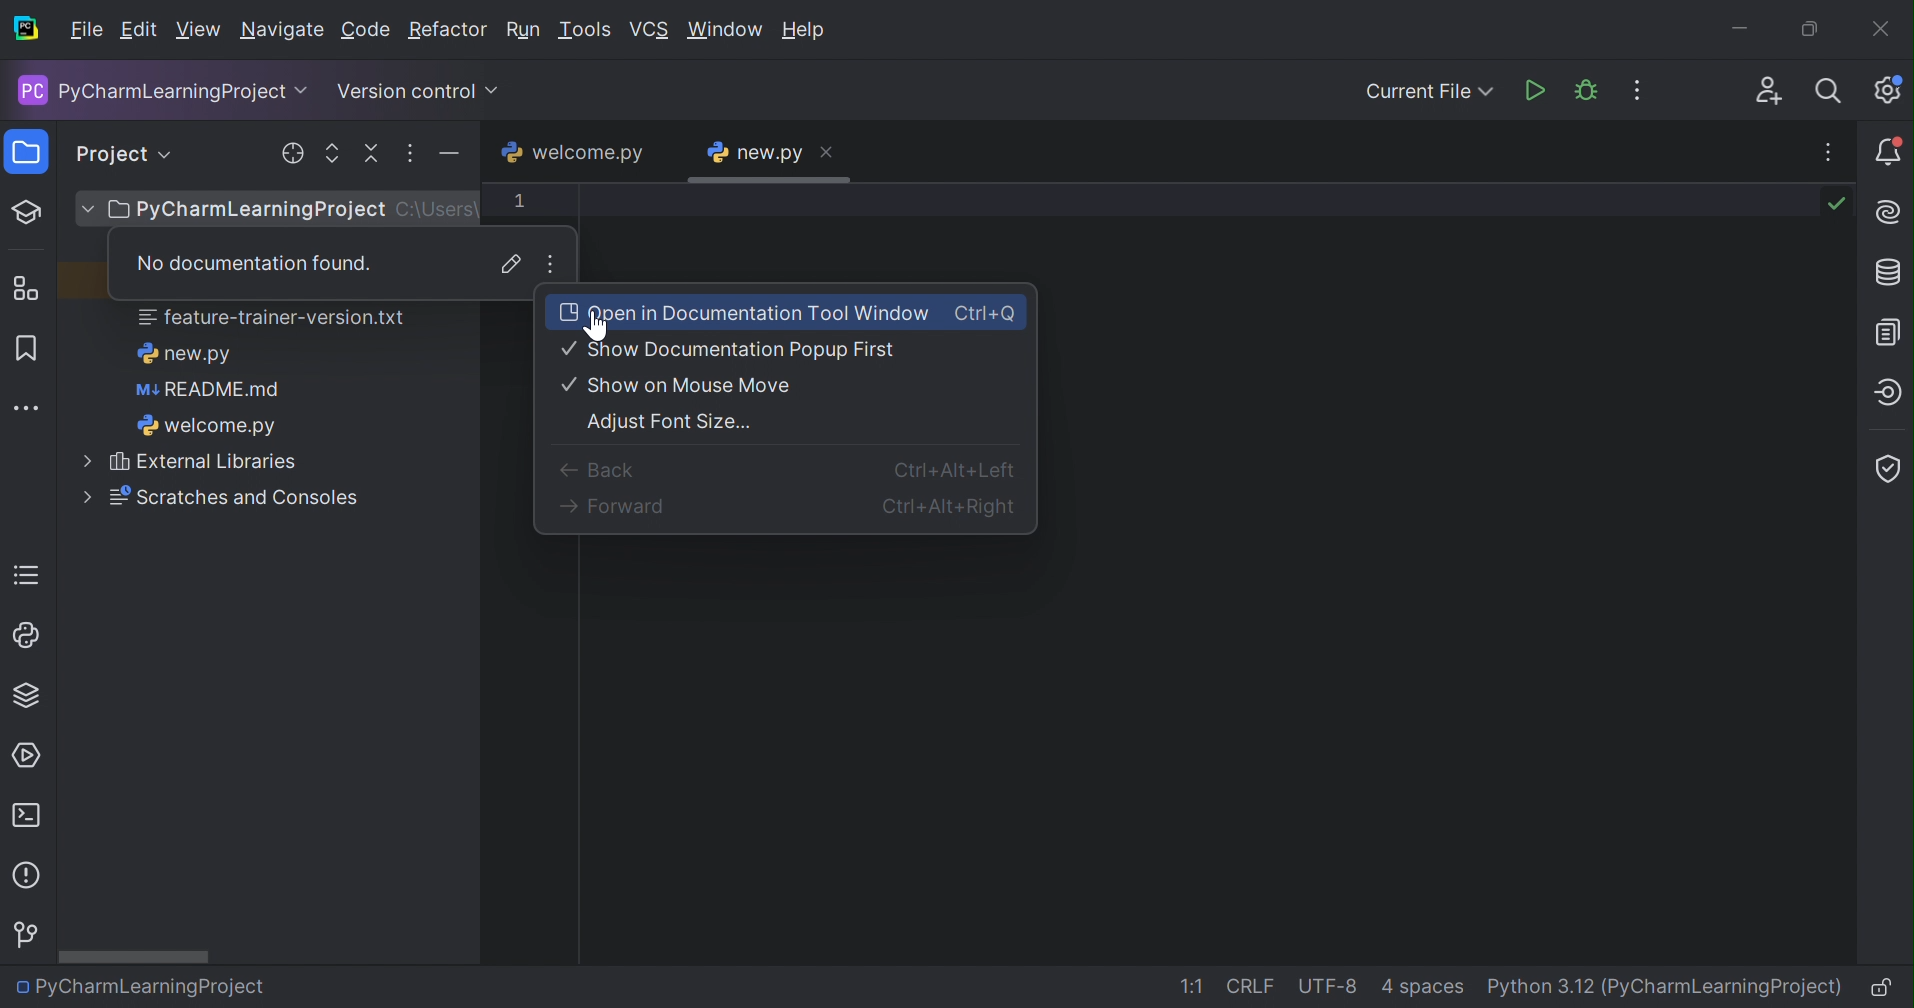  Describe the element at coordinates (1829, 148) in the screenshot. I see `Recent Files, Tab Actions, and More` at that location.